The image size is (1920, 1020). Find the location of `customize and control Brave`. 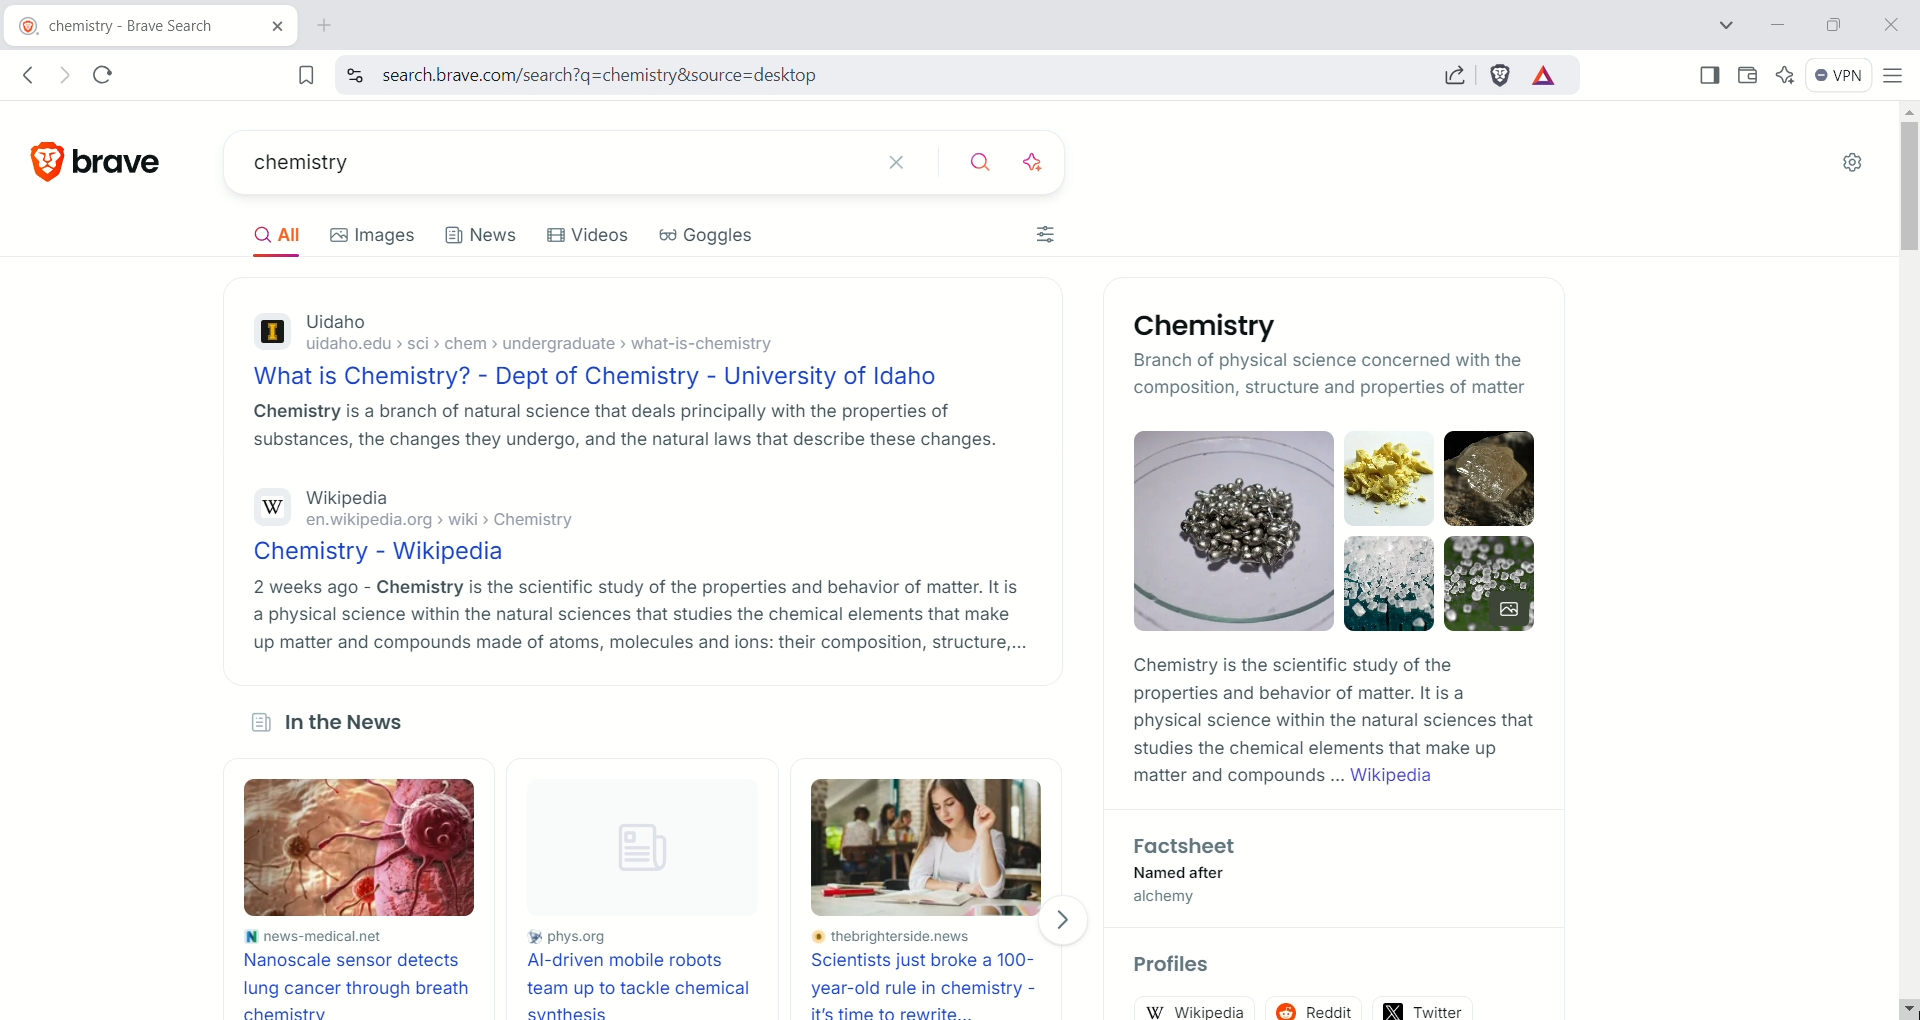

customize and control Brave is located at coordinates (1894, 74).